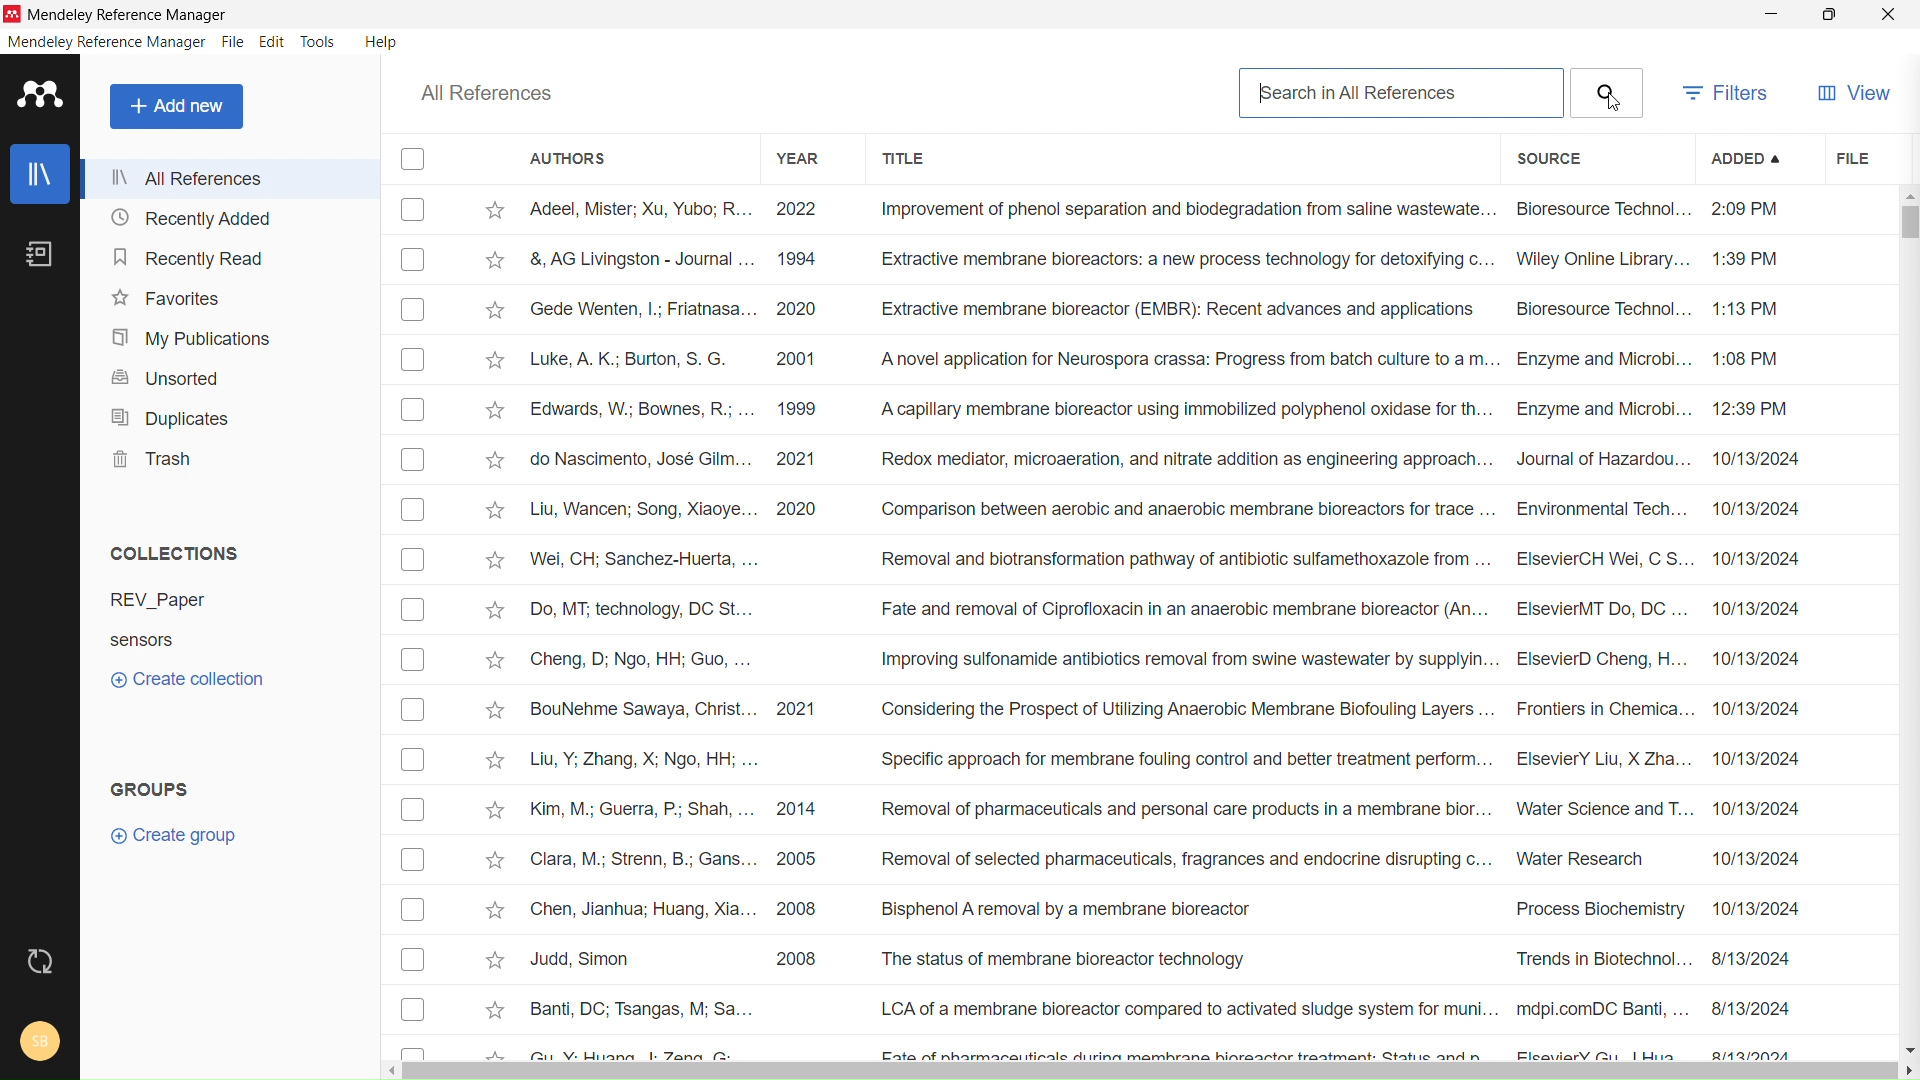 The height and width of the screenshot is (1080, 1920). I want to click on vertical scrollbar, so click(1908, 223).